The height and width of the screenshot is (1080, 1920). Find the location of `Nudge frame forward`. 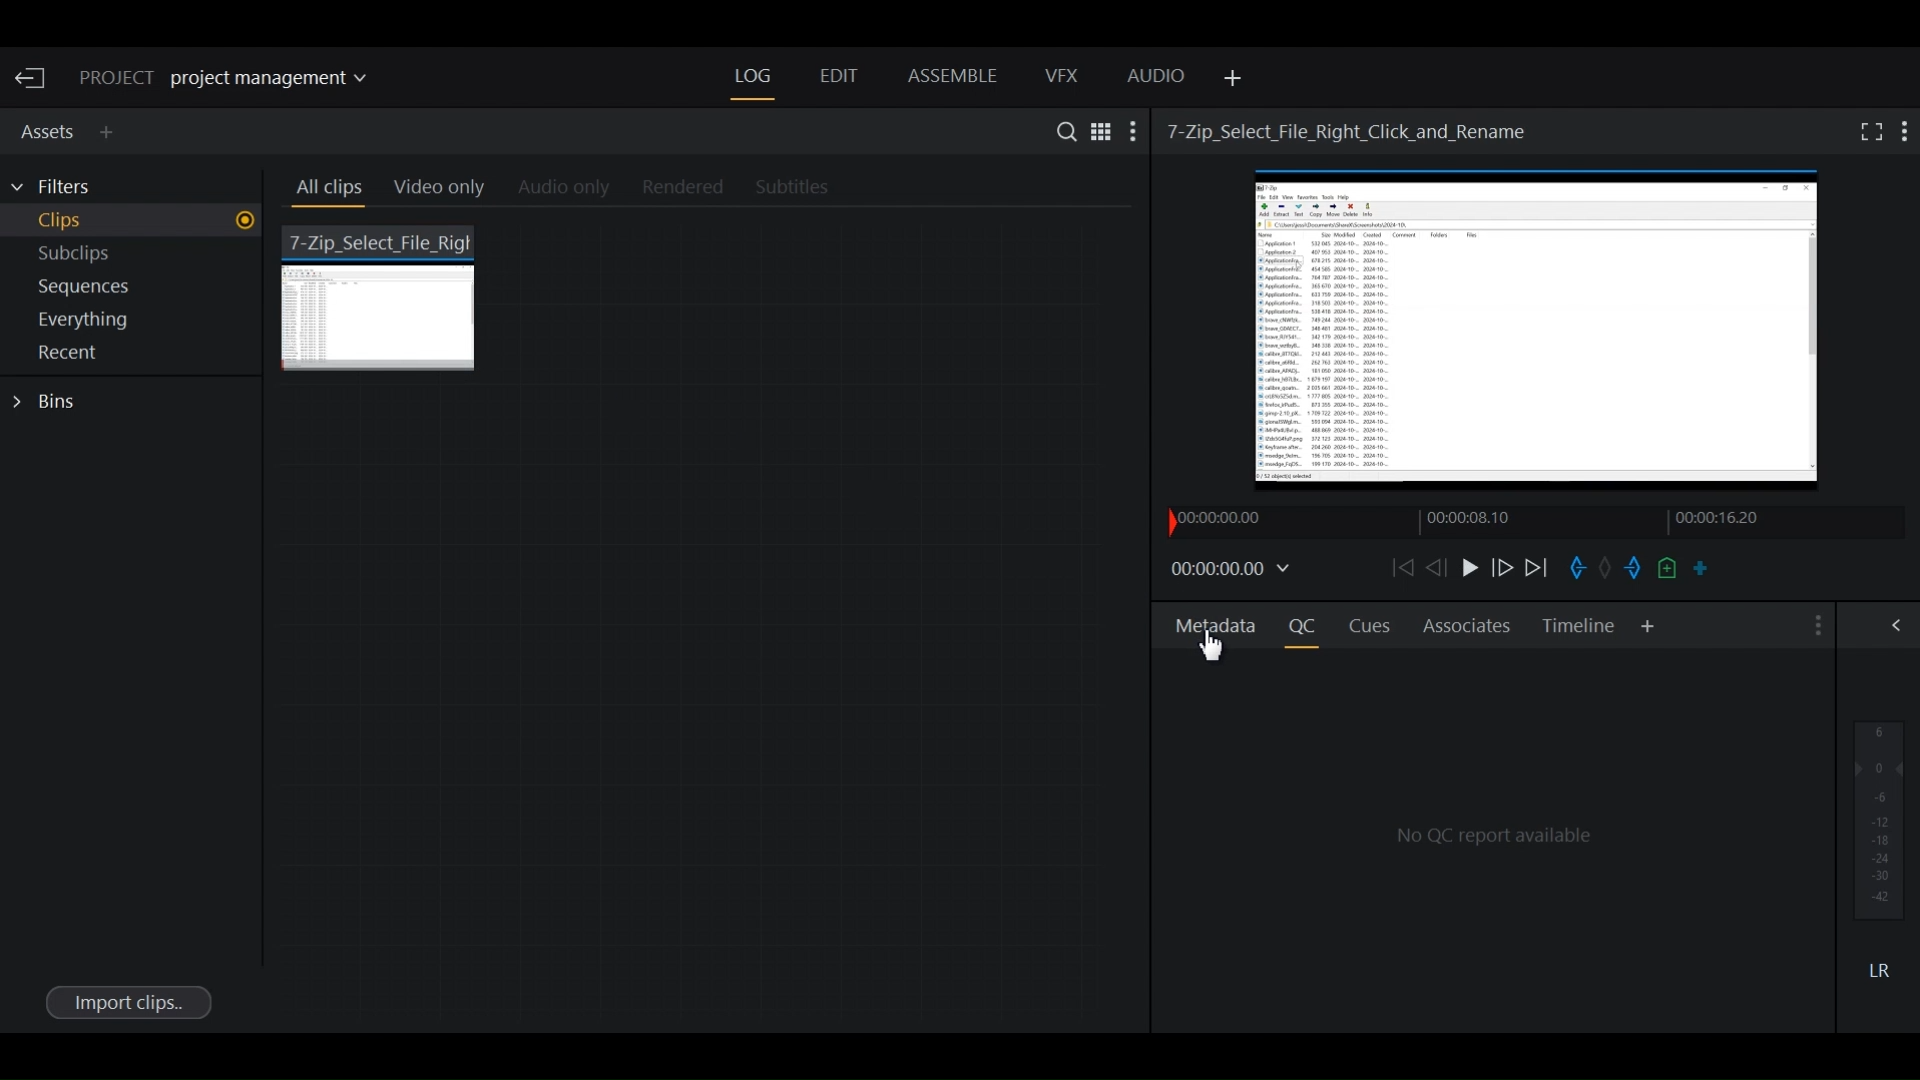

Nudge frame forward is located at coordinates (1504, 567).